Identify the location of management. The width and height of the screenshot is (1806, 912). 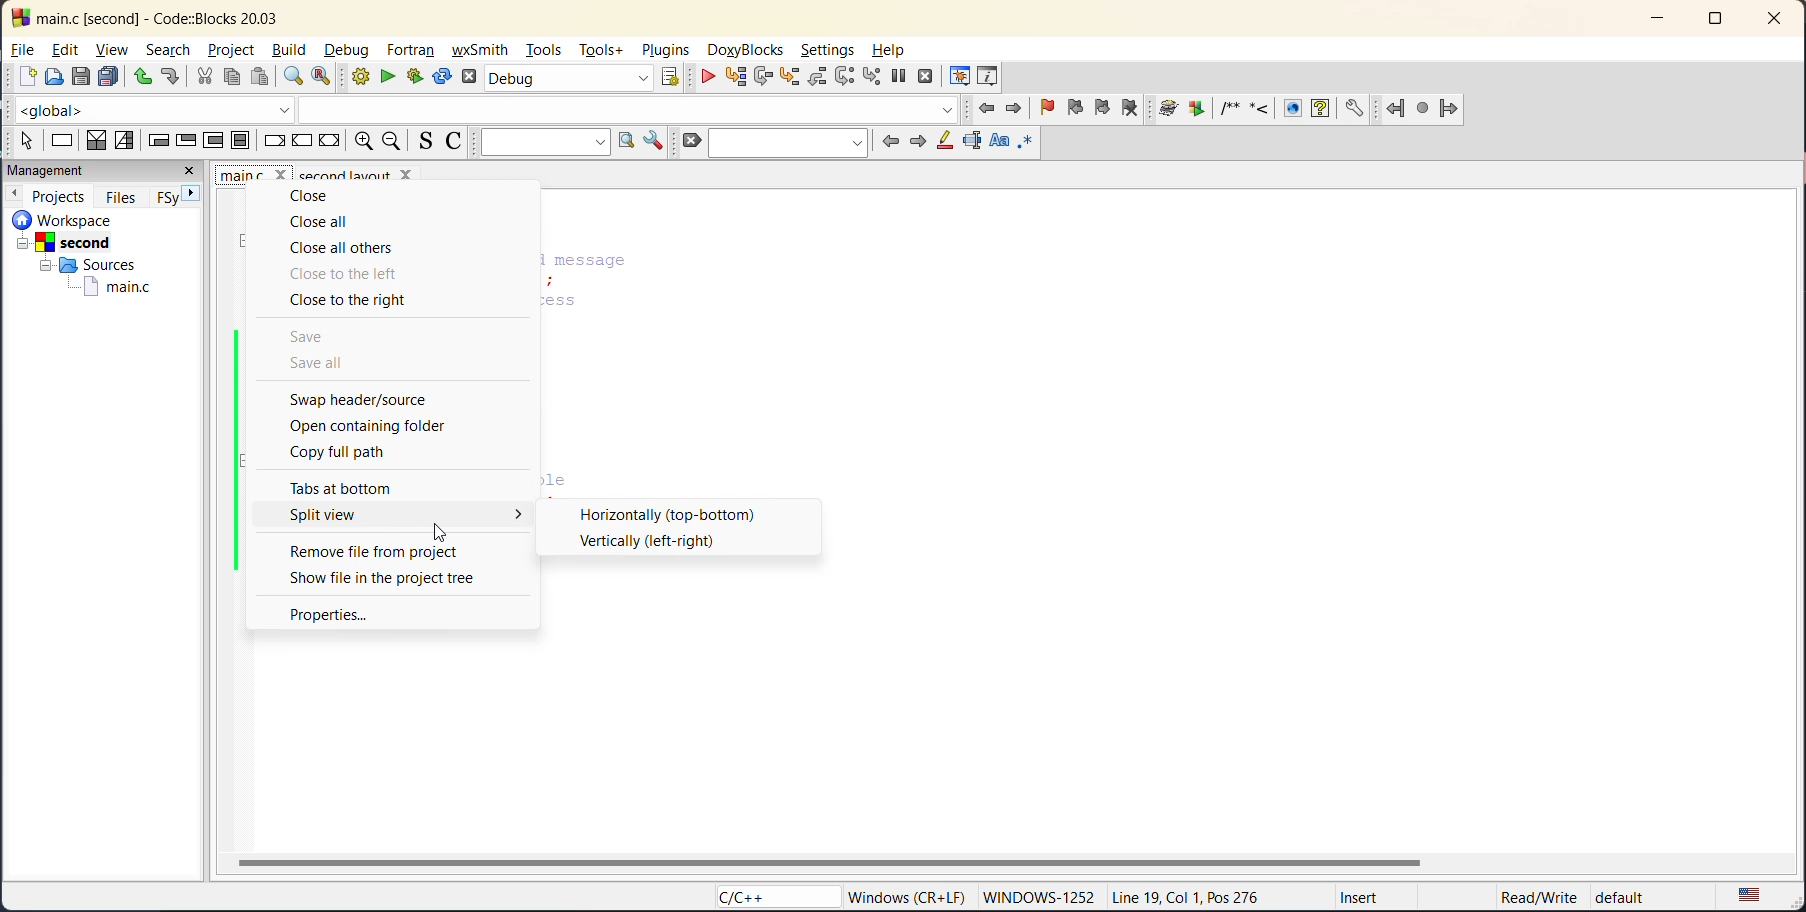
(47, 171).